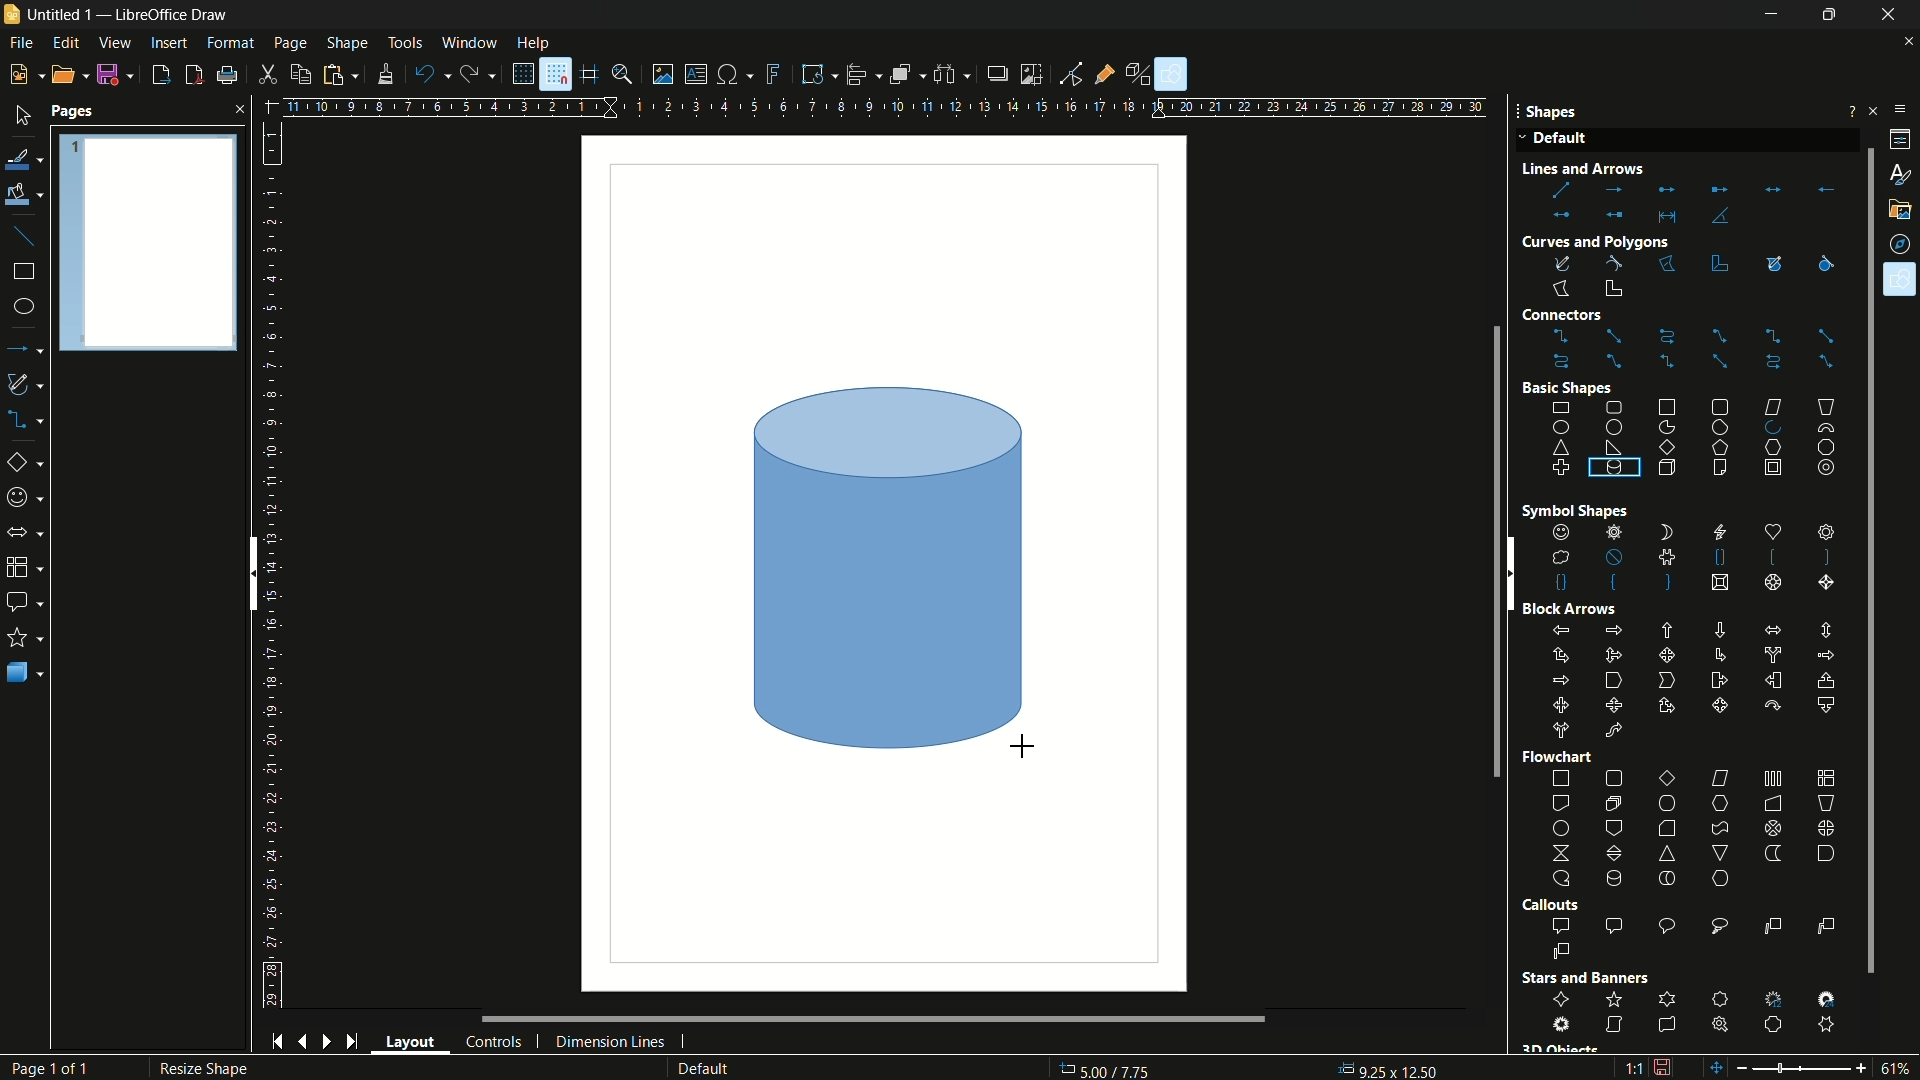 This screenshot has height=1080, width=1920. Describe the element at coordinates (611, 1044) in the screenshot. I see `dimension lines` at that location.